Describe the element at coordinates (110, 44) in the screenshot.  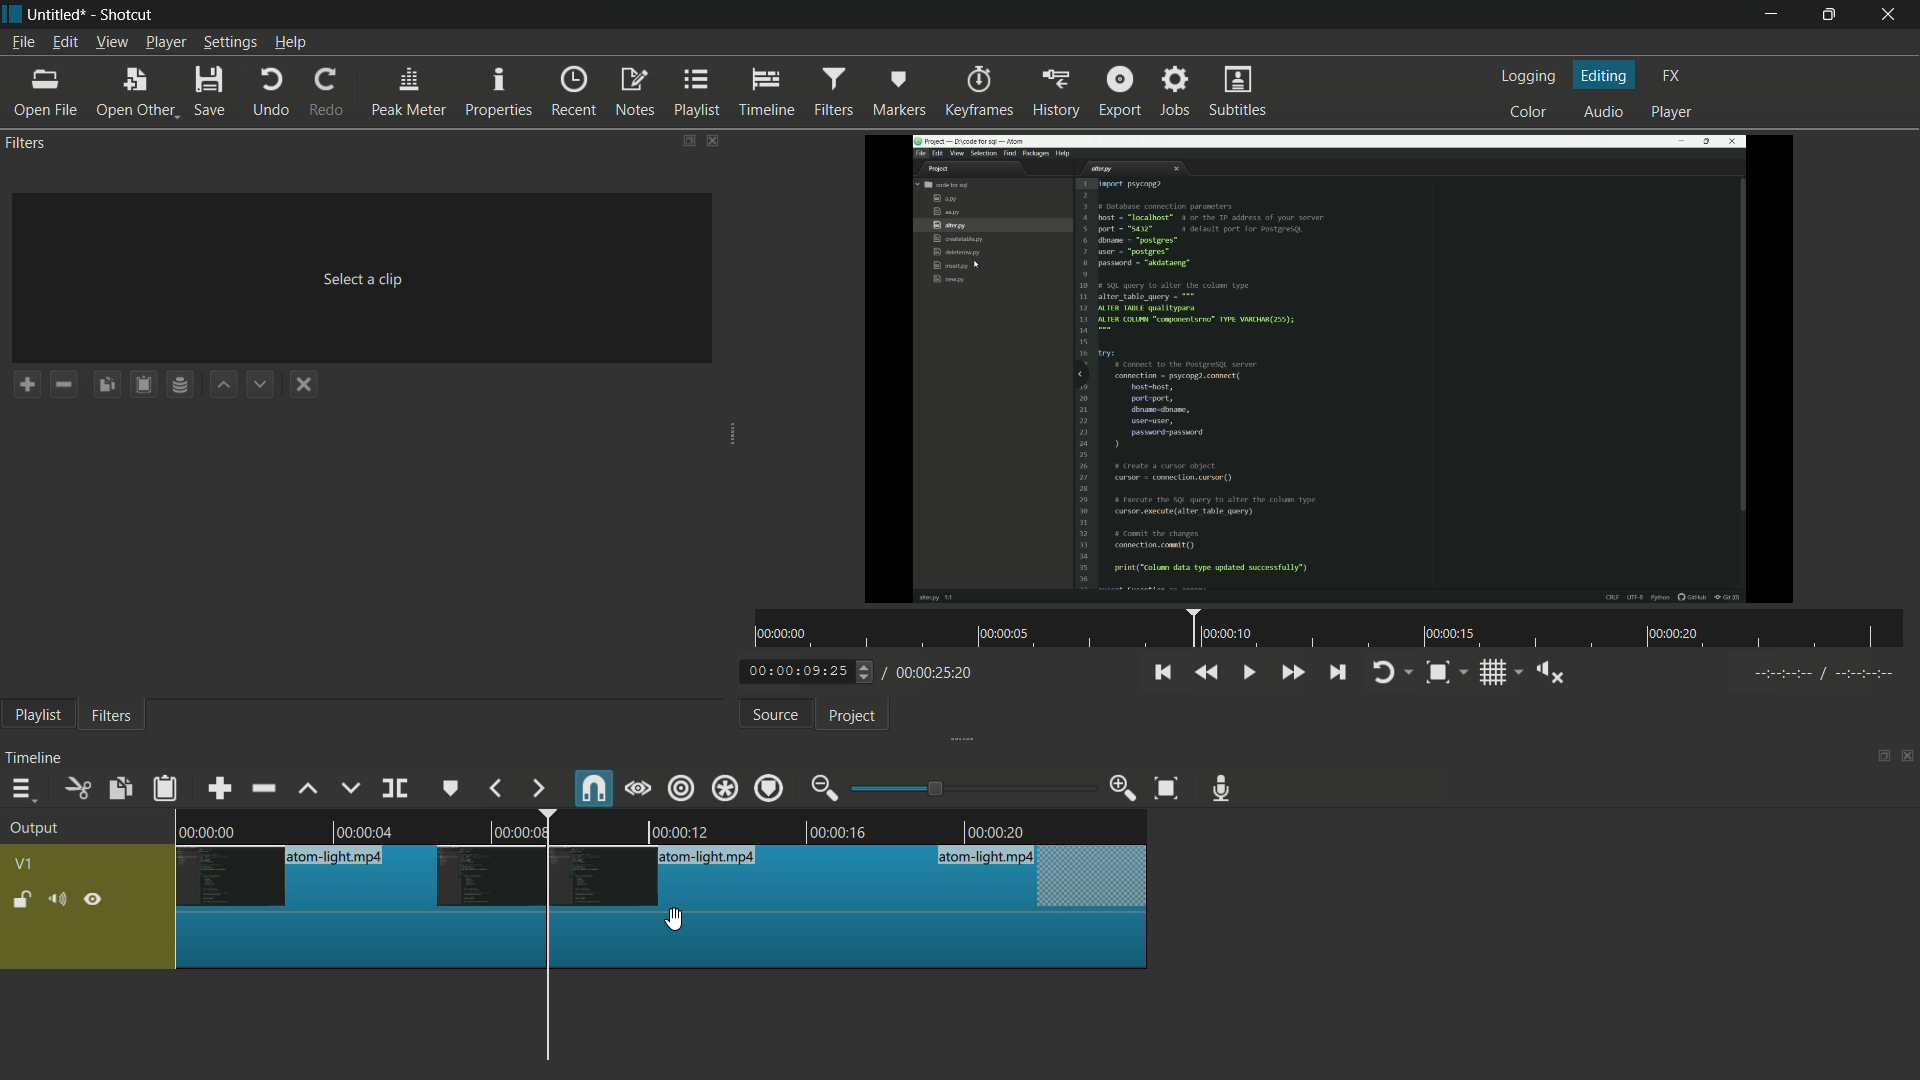
I see `view menu` at that location.